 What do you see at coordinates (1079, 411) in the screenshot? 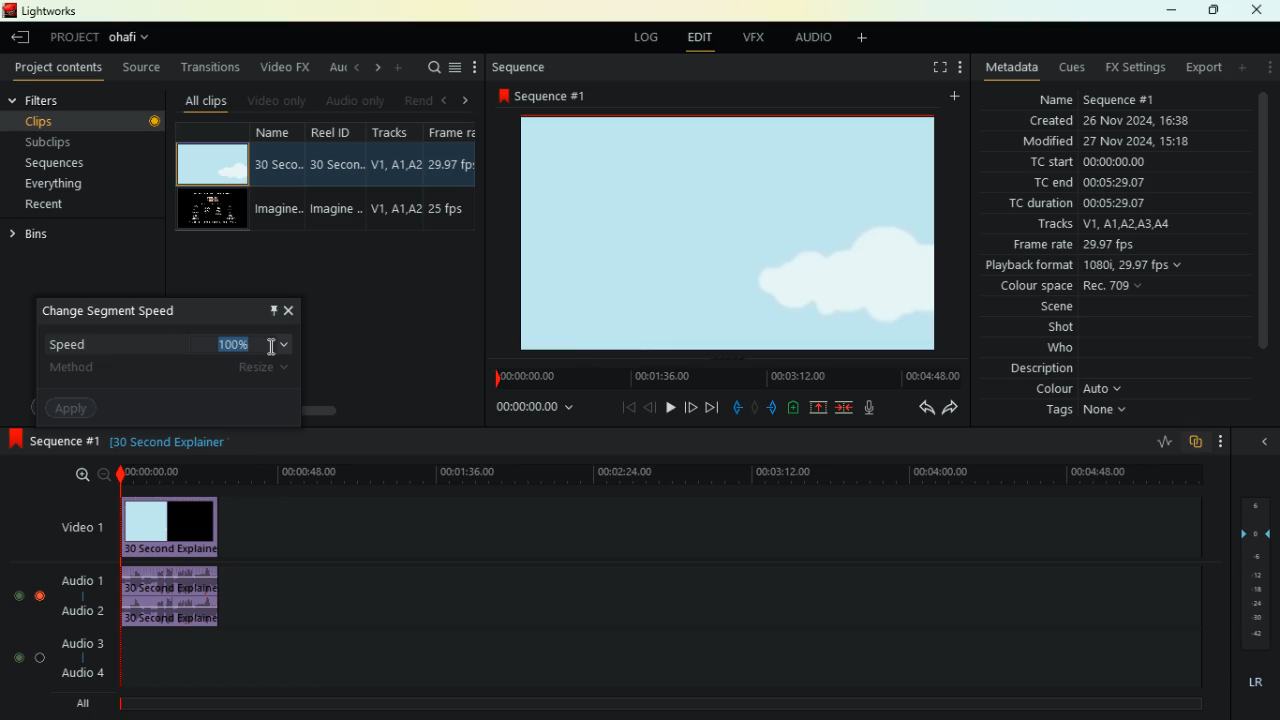
I see `tags` at bounding box center [1079, 411].